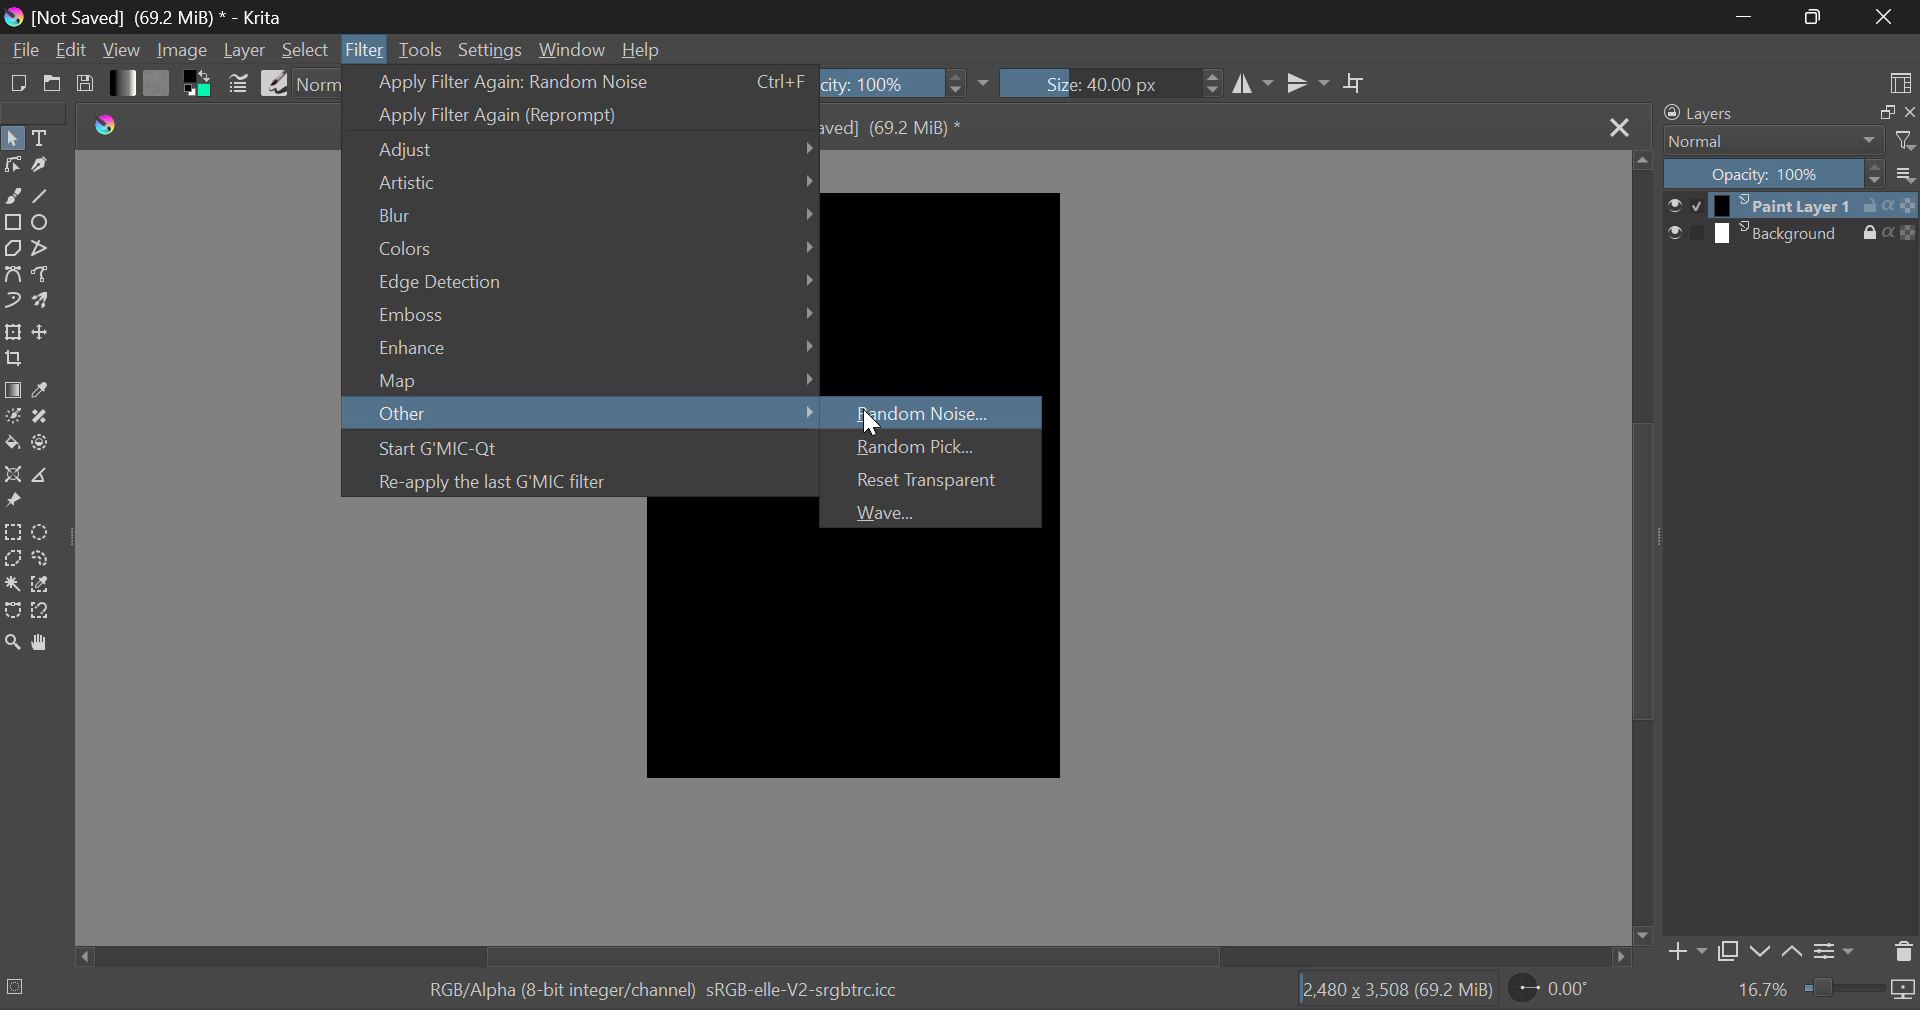  I want to click on Cursor on Random Noise, so click(865, 416).